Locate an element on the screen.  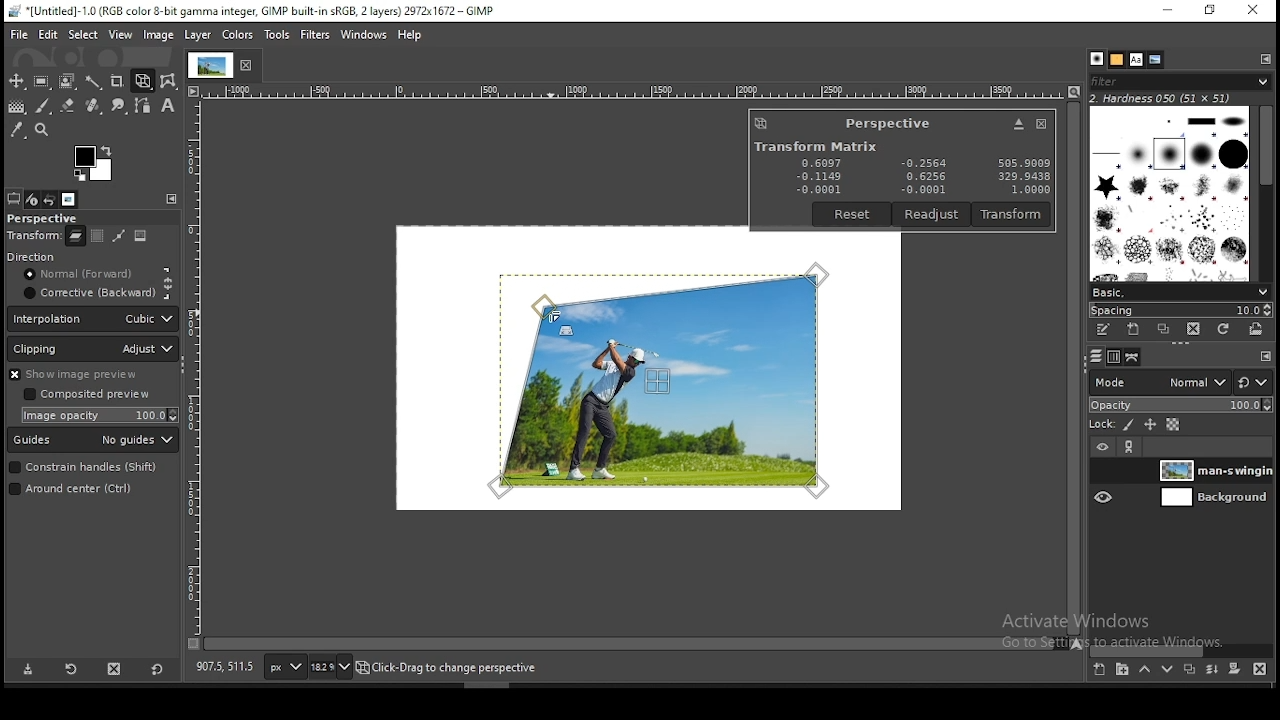
perspective is located at coordinates (59, 218).